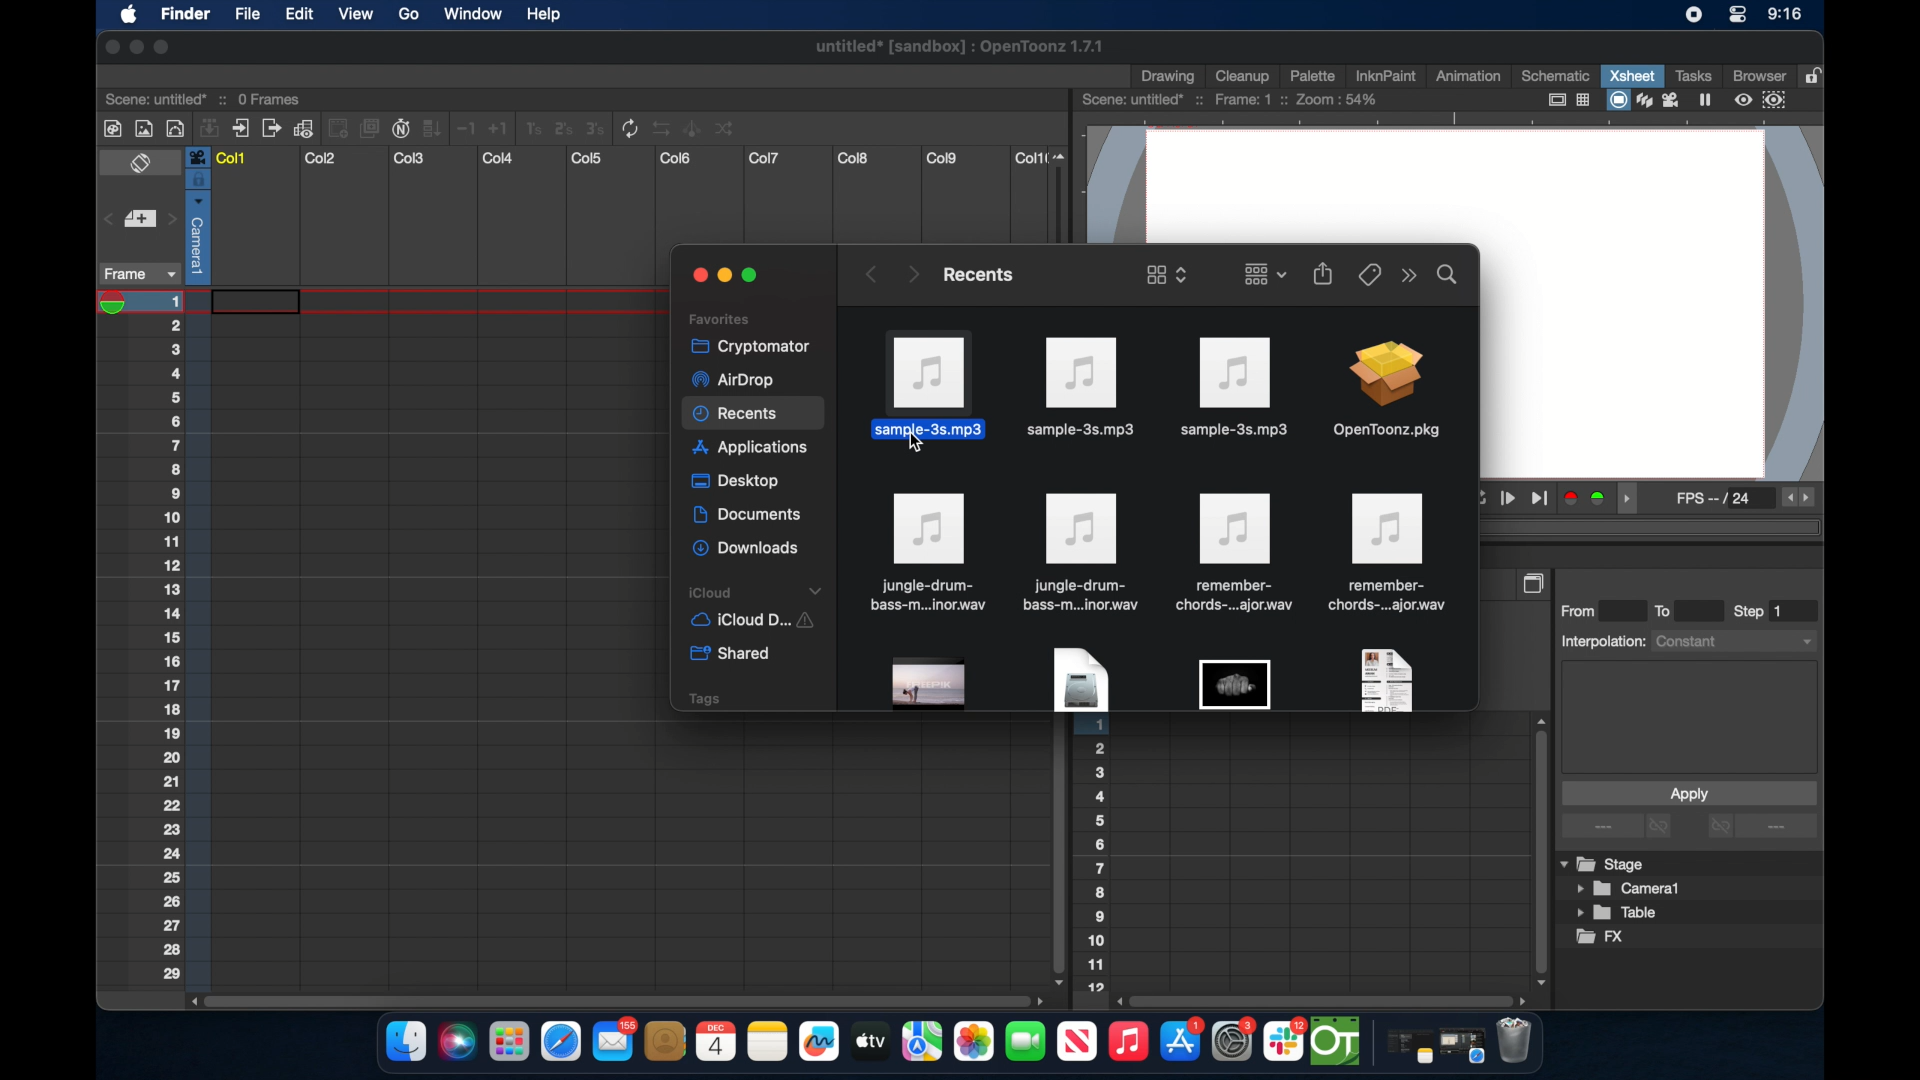  Describe the element at coordinates (108, 47) in the screenshot. I see `close` at that location.